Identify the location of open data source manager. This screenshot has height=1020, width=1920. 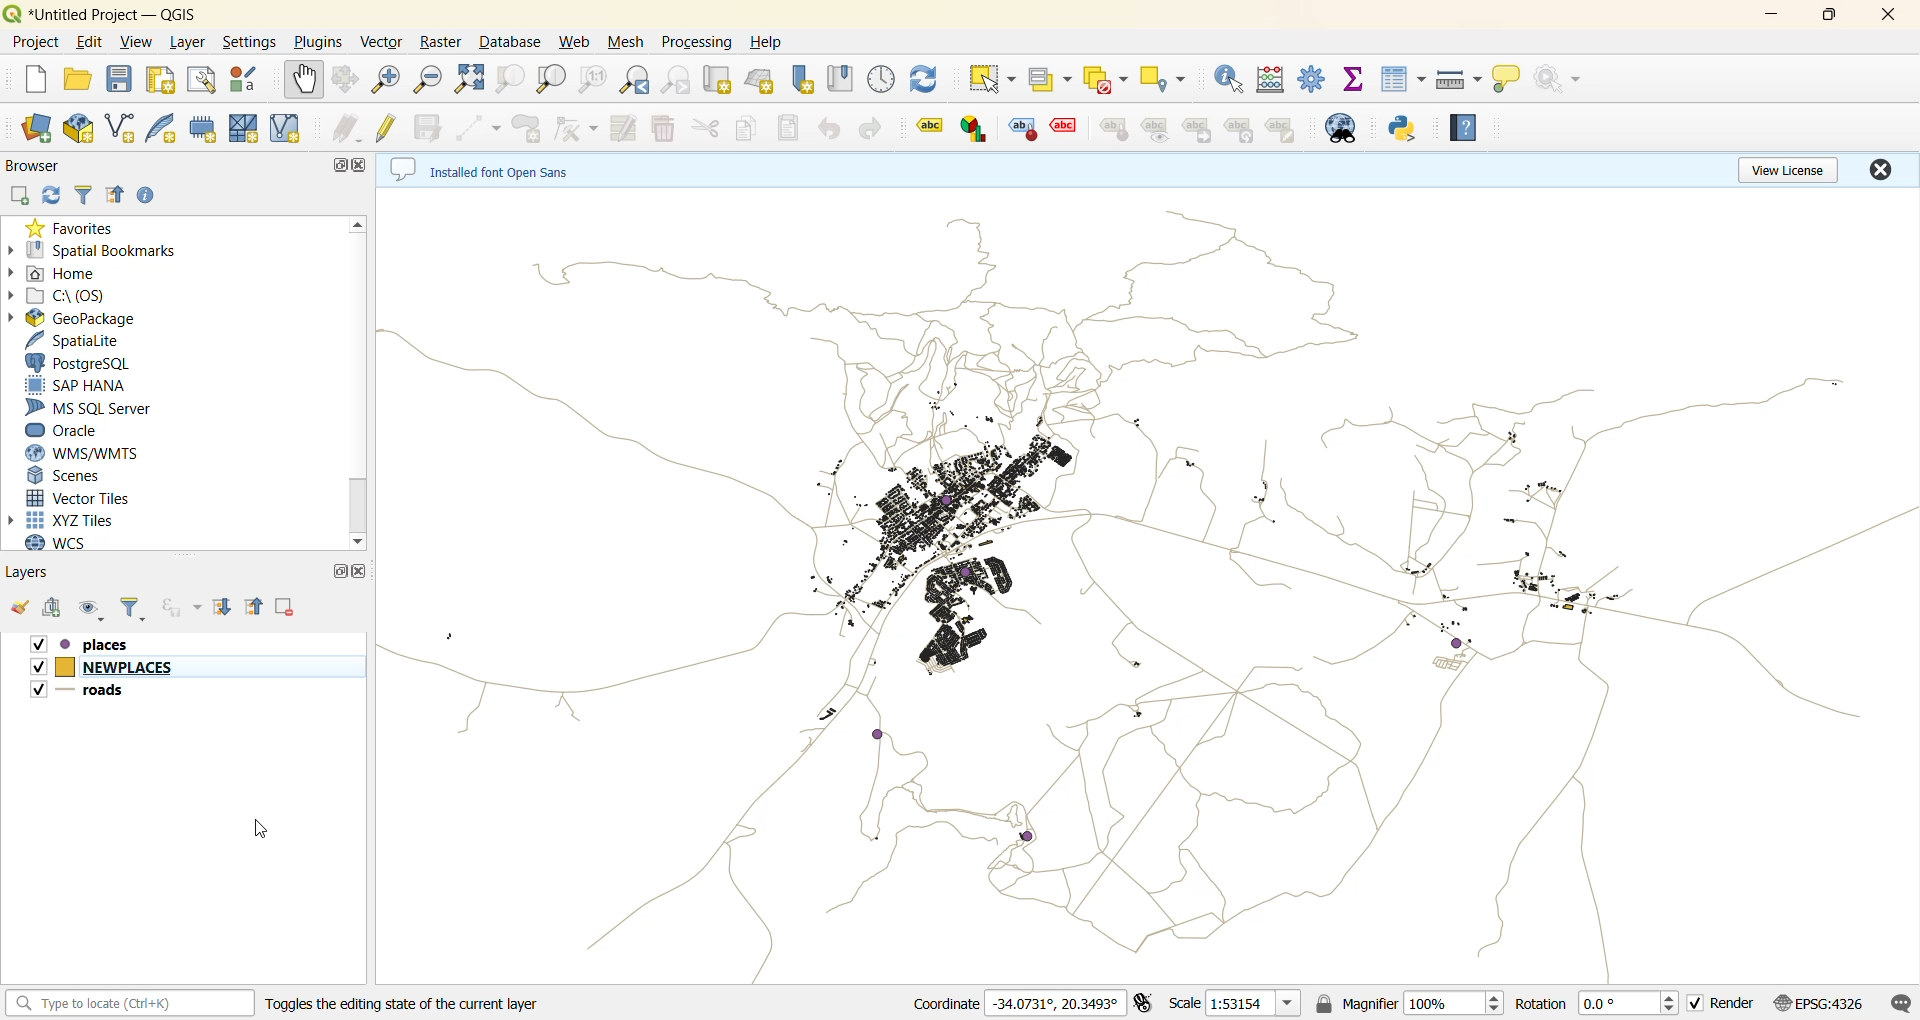
(34, 128).